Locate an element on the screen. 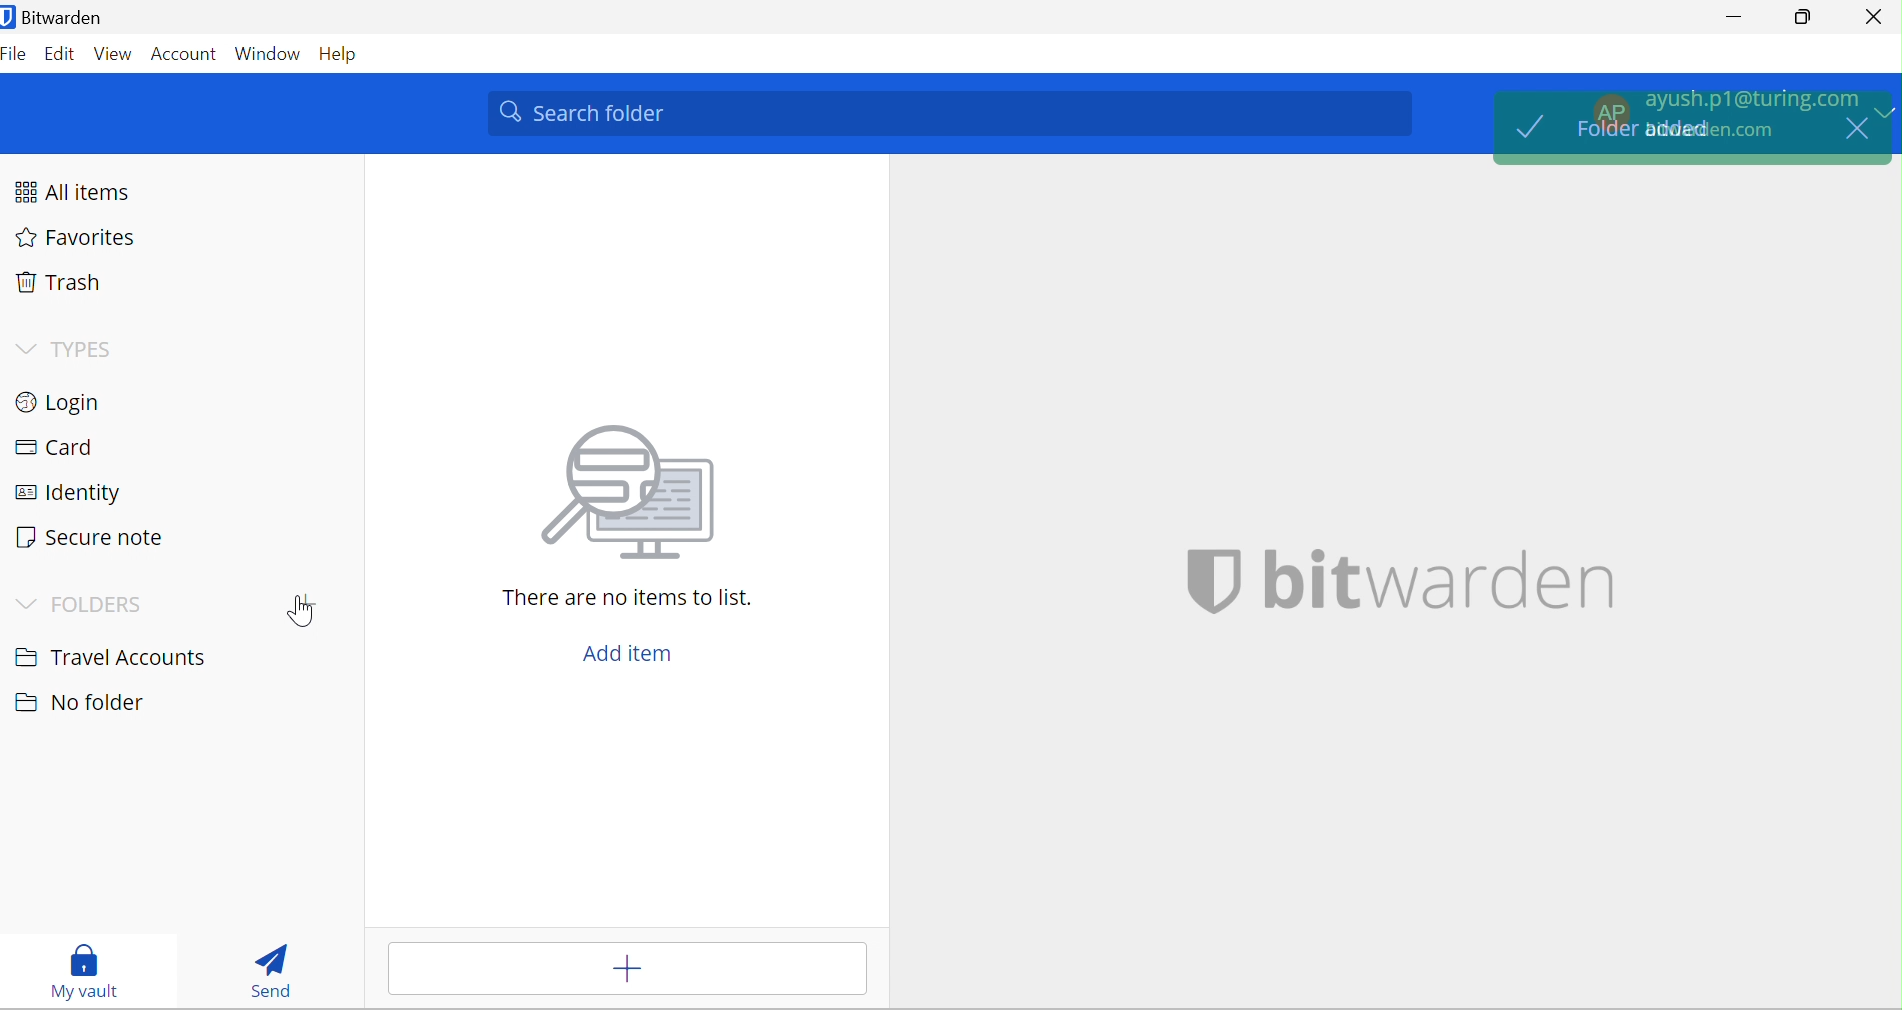  Account is located at coordinates (183, 52).